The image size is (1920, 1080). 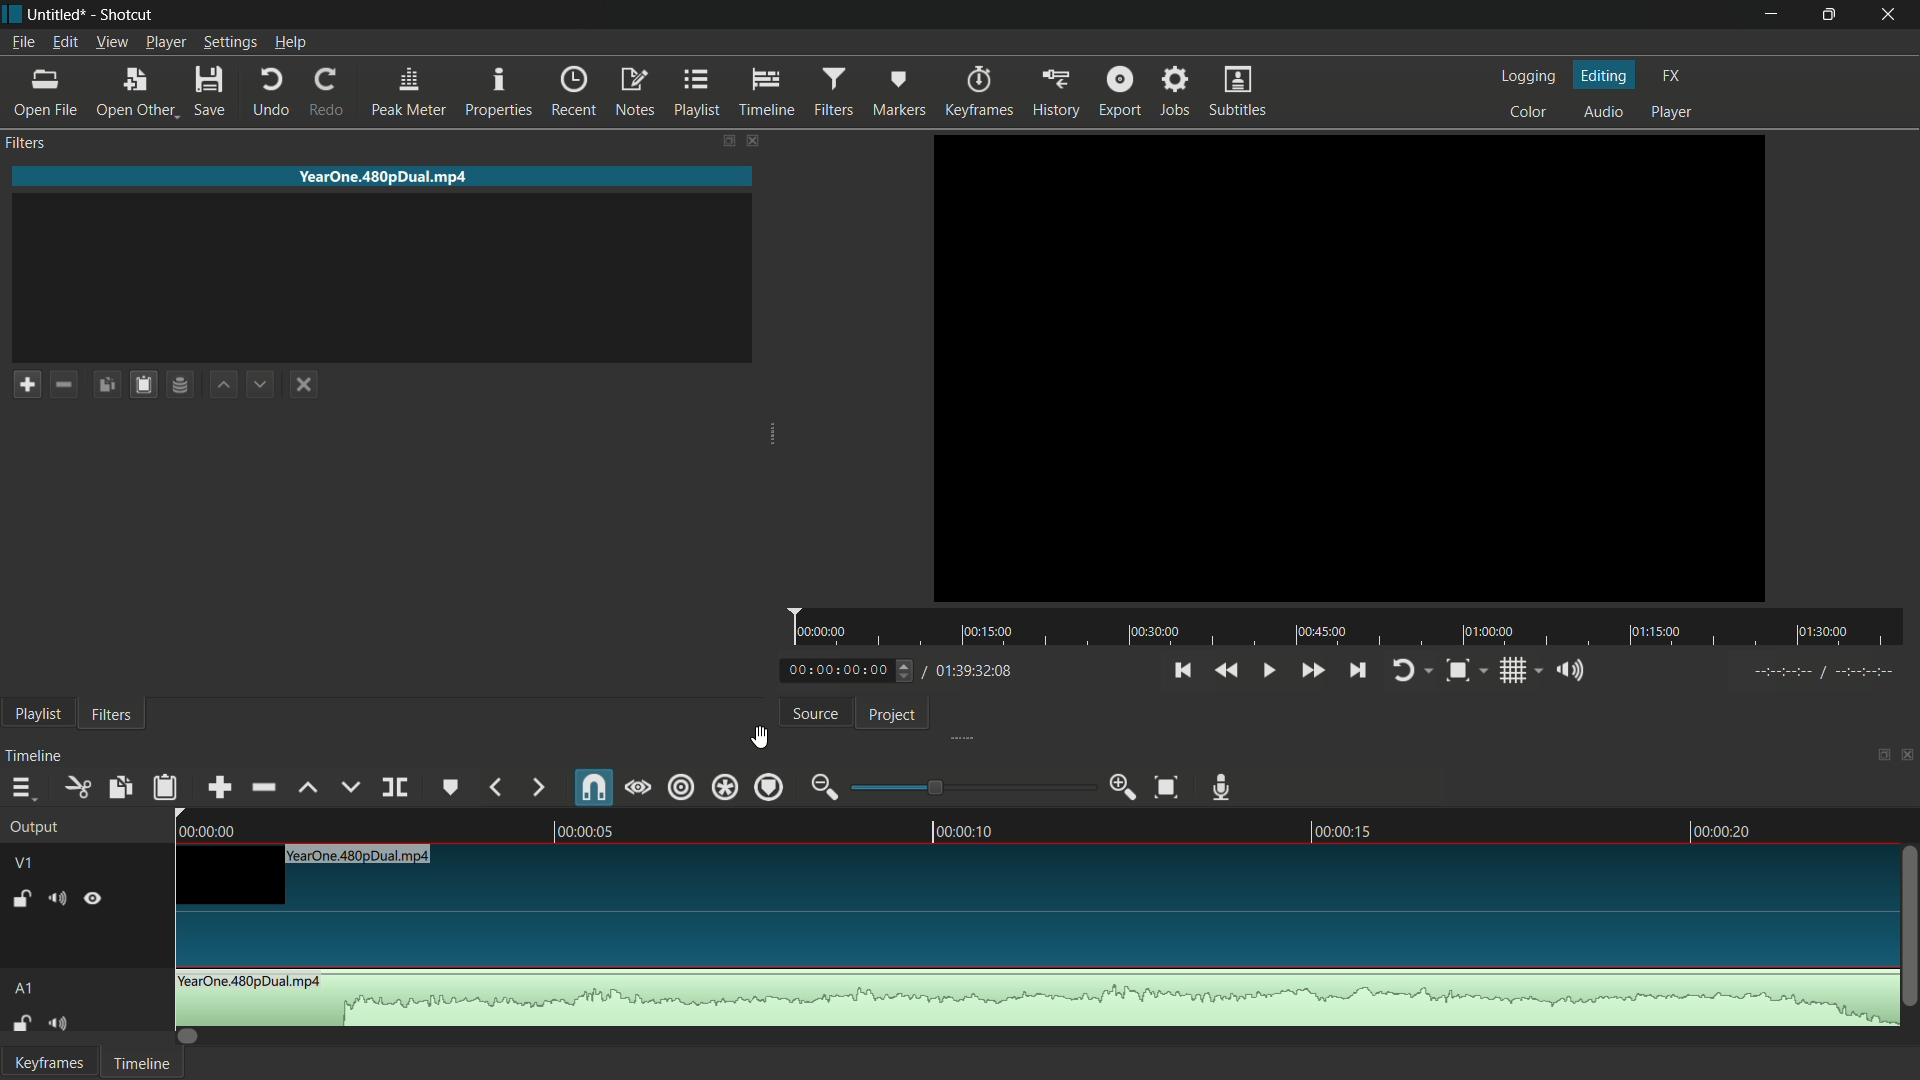 What do you see at coordinates (1574, 671) in the screenshot?
I see `show volume control` at bounding box center [1574, 671].